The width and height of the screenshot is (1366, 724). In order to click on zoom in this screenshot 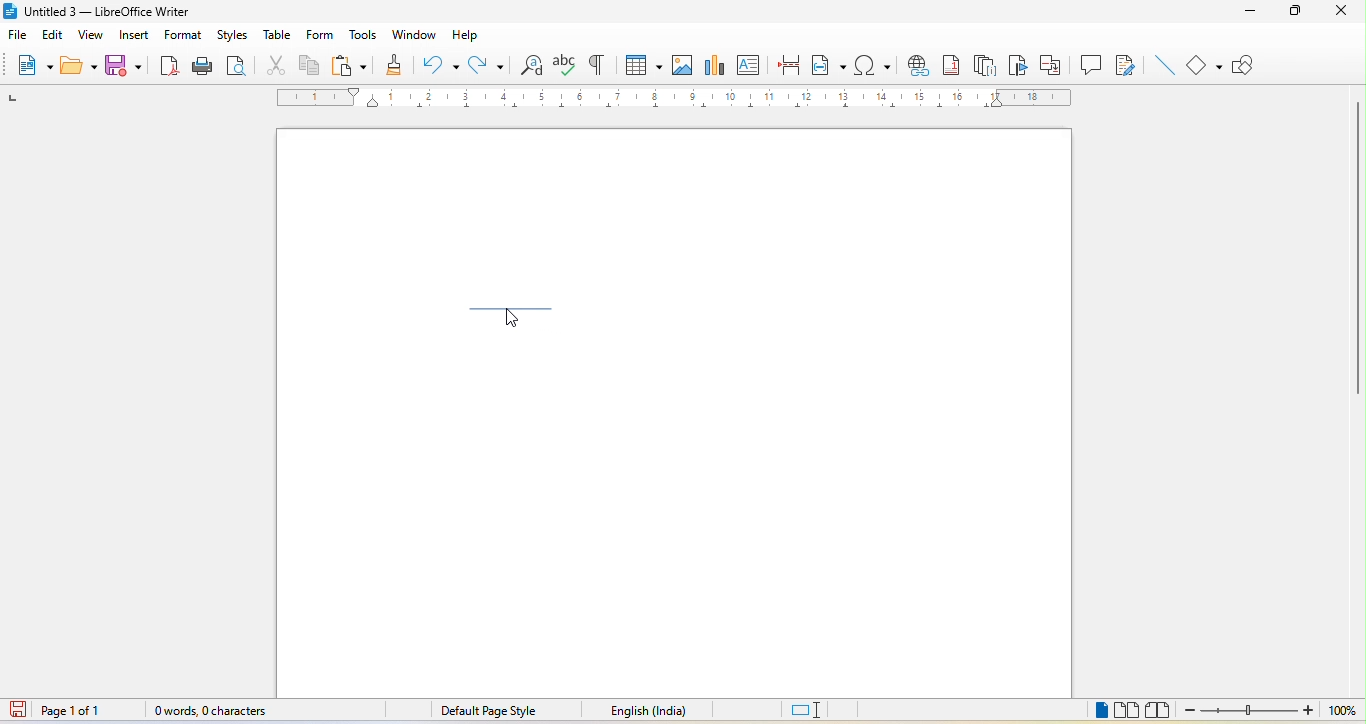, I will do `click(1274, 711)`.